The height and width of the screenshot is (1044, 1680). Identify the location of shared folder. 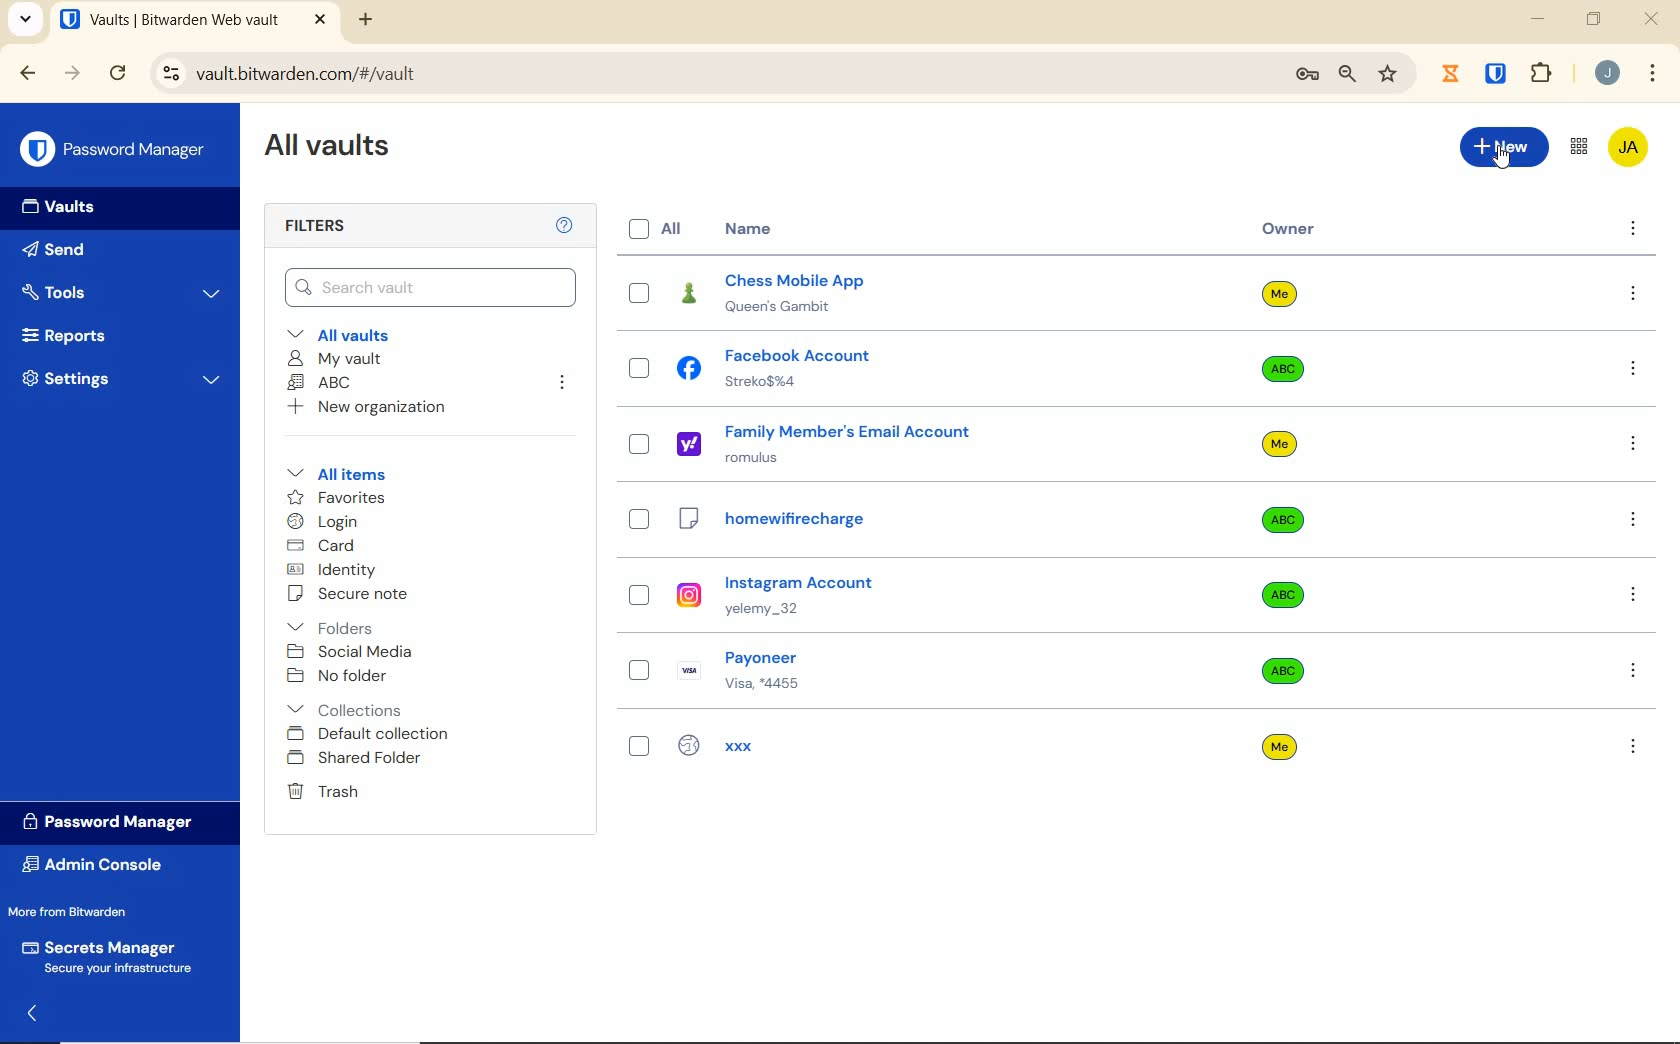
(357, 759).